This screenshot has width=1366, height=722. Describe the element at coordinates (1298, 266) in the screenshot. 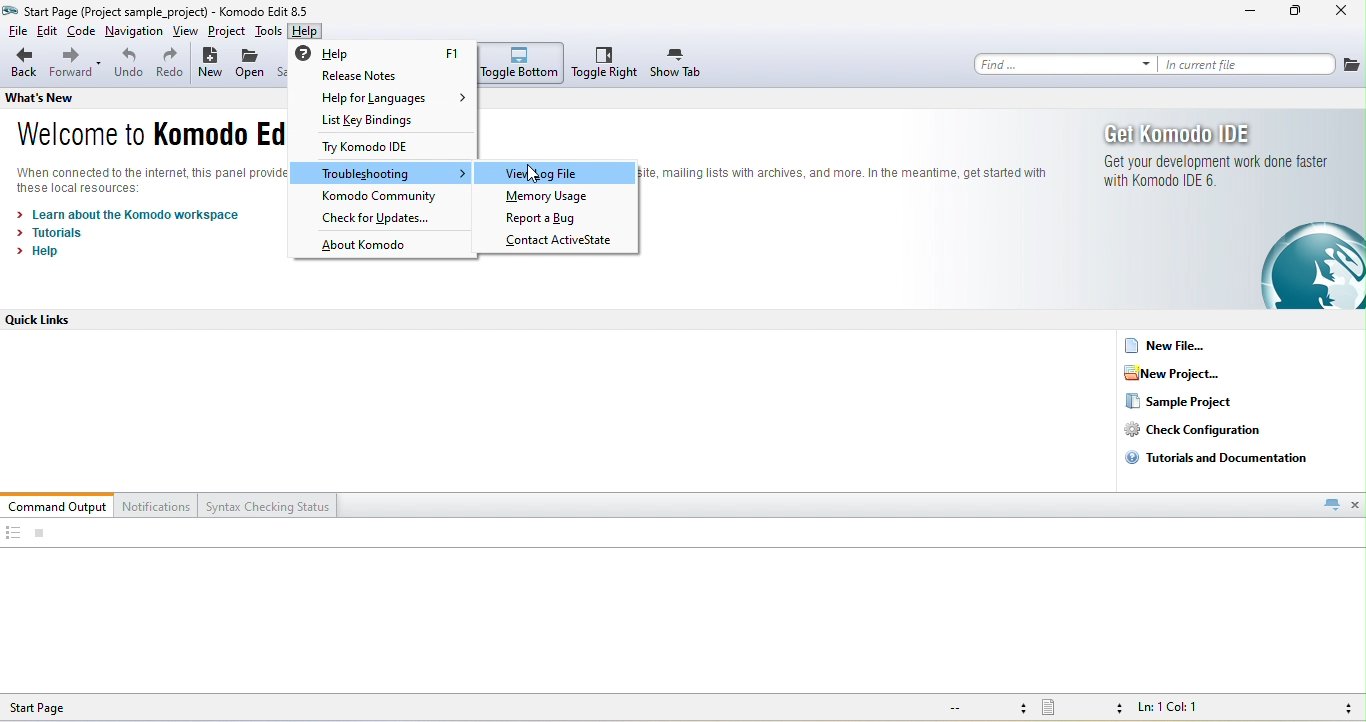

I see `globe icon` at that location.